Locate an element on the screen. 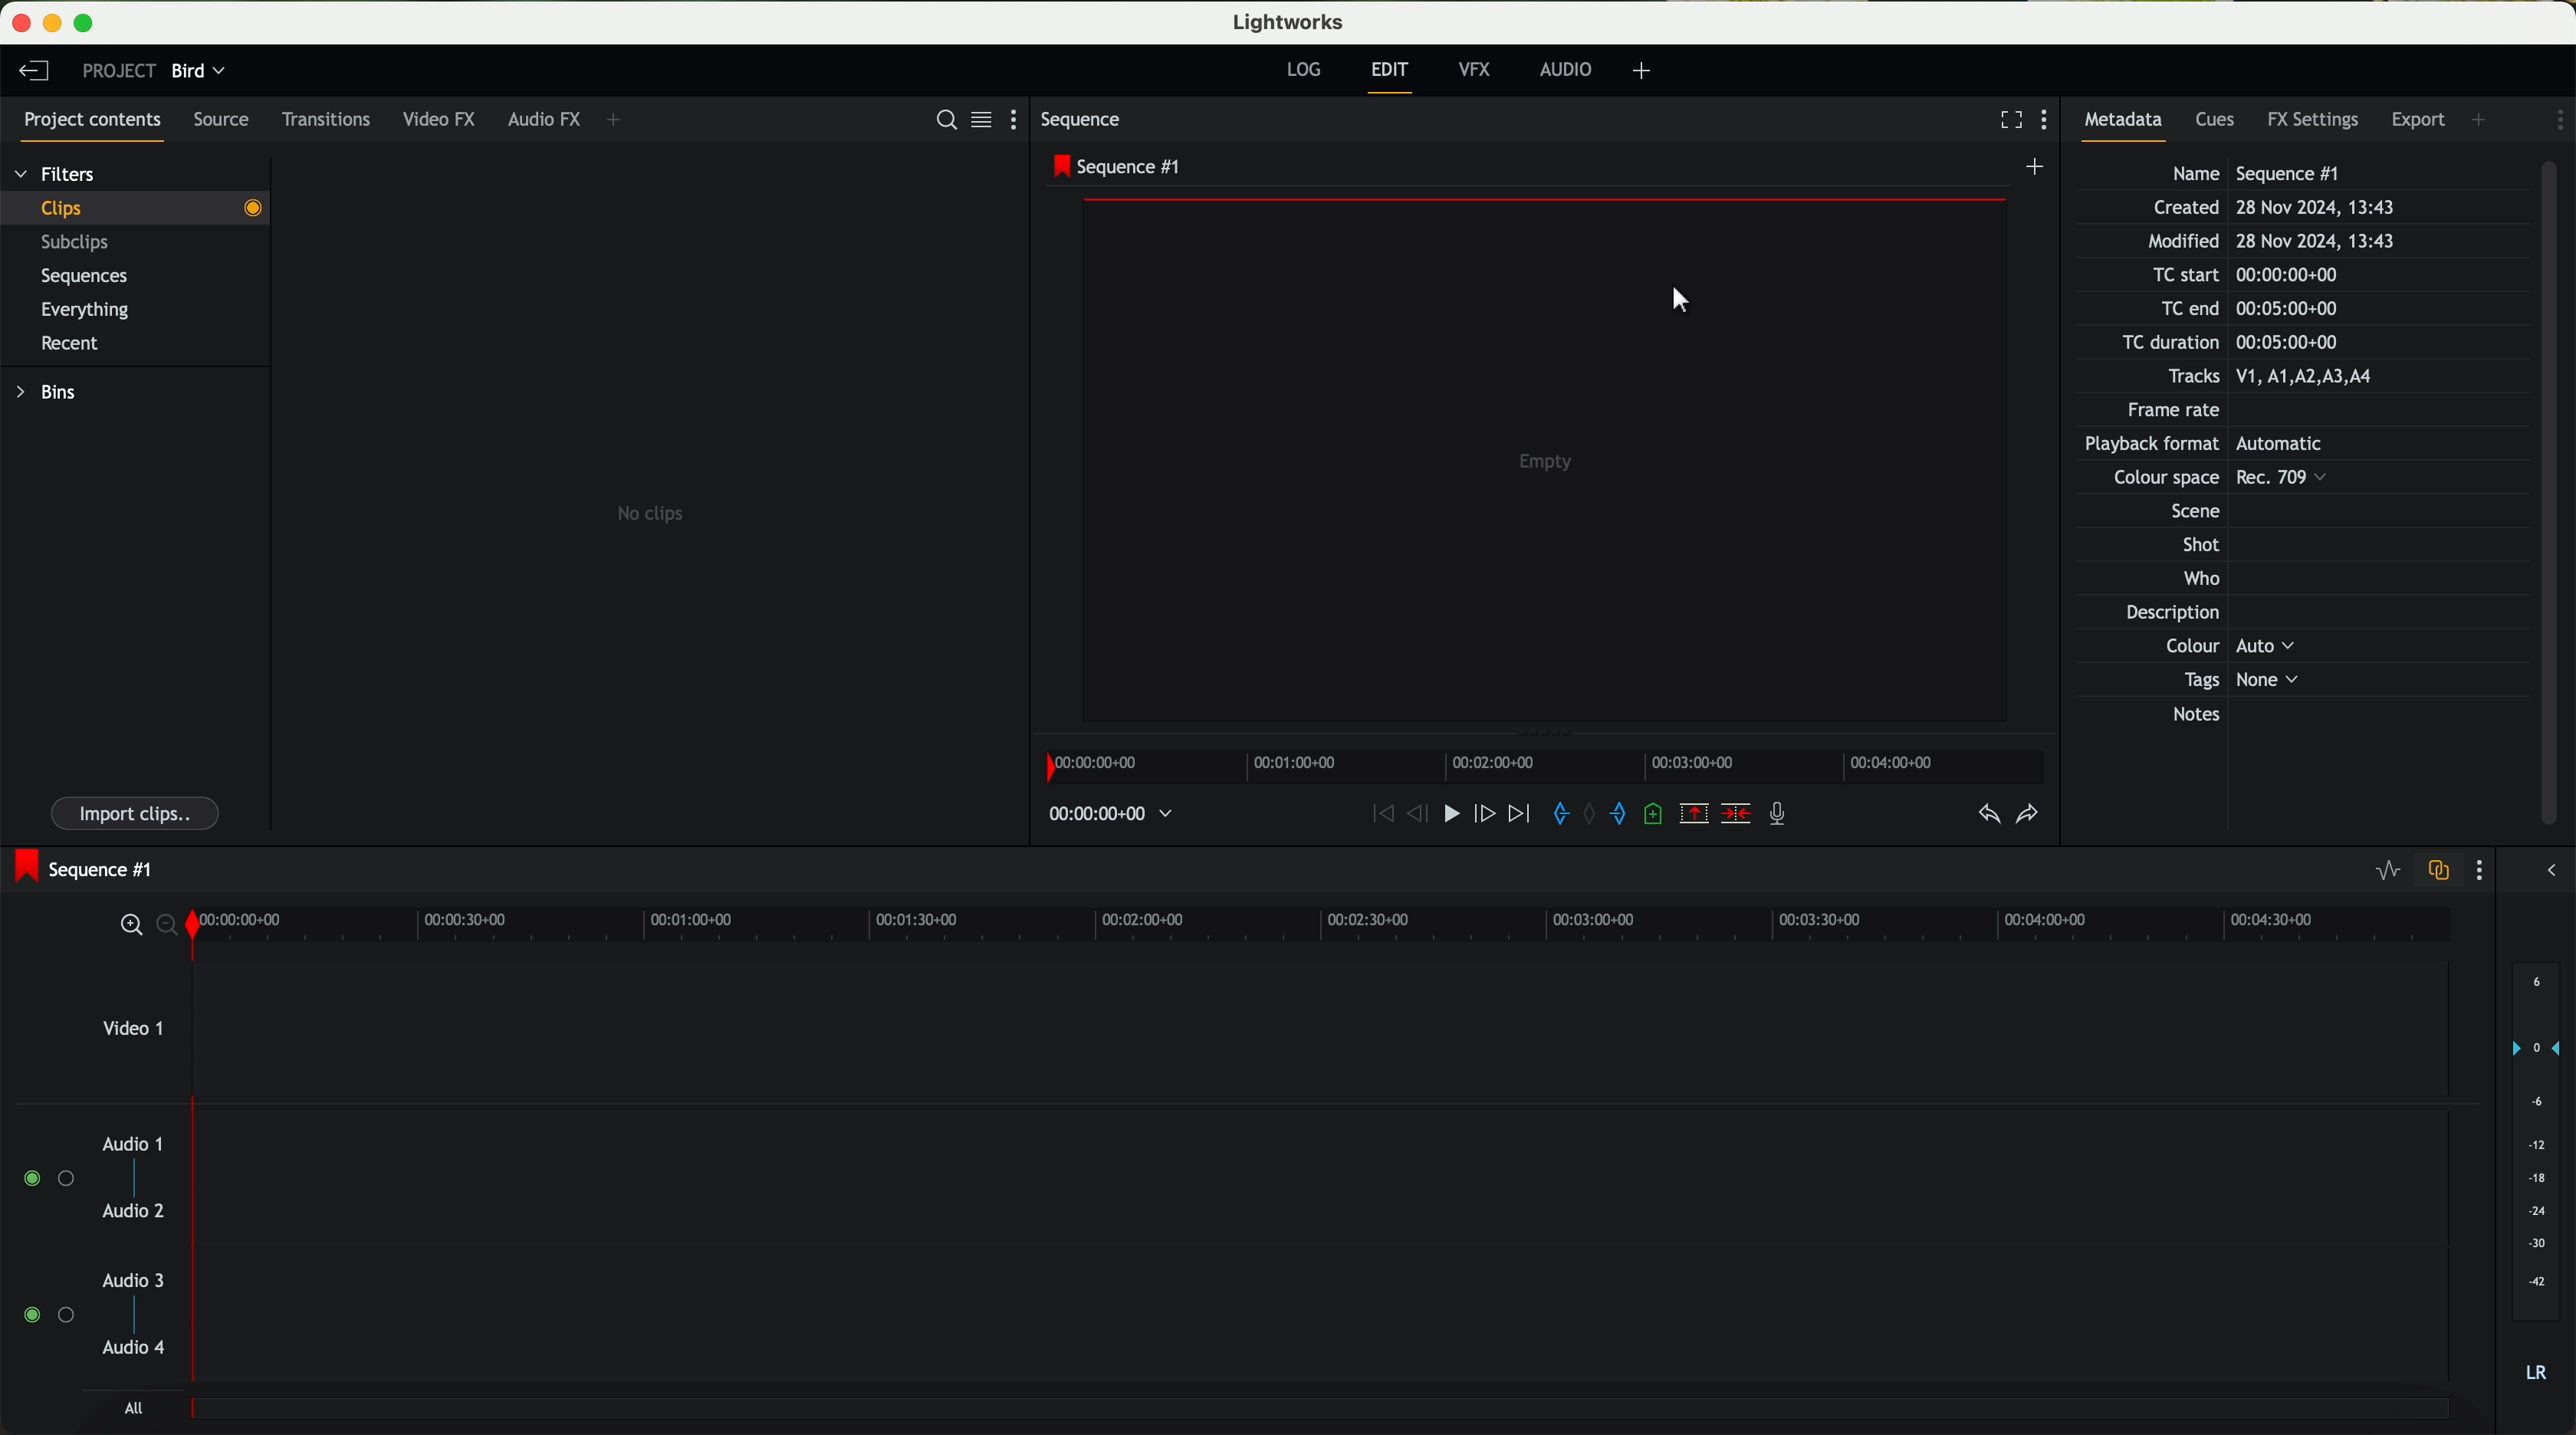 The width and height of the screenshot is (2576, 1435). bird project is located at coordinates (199, 71).